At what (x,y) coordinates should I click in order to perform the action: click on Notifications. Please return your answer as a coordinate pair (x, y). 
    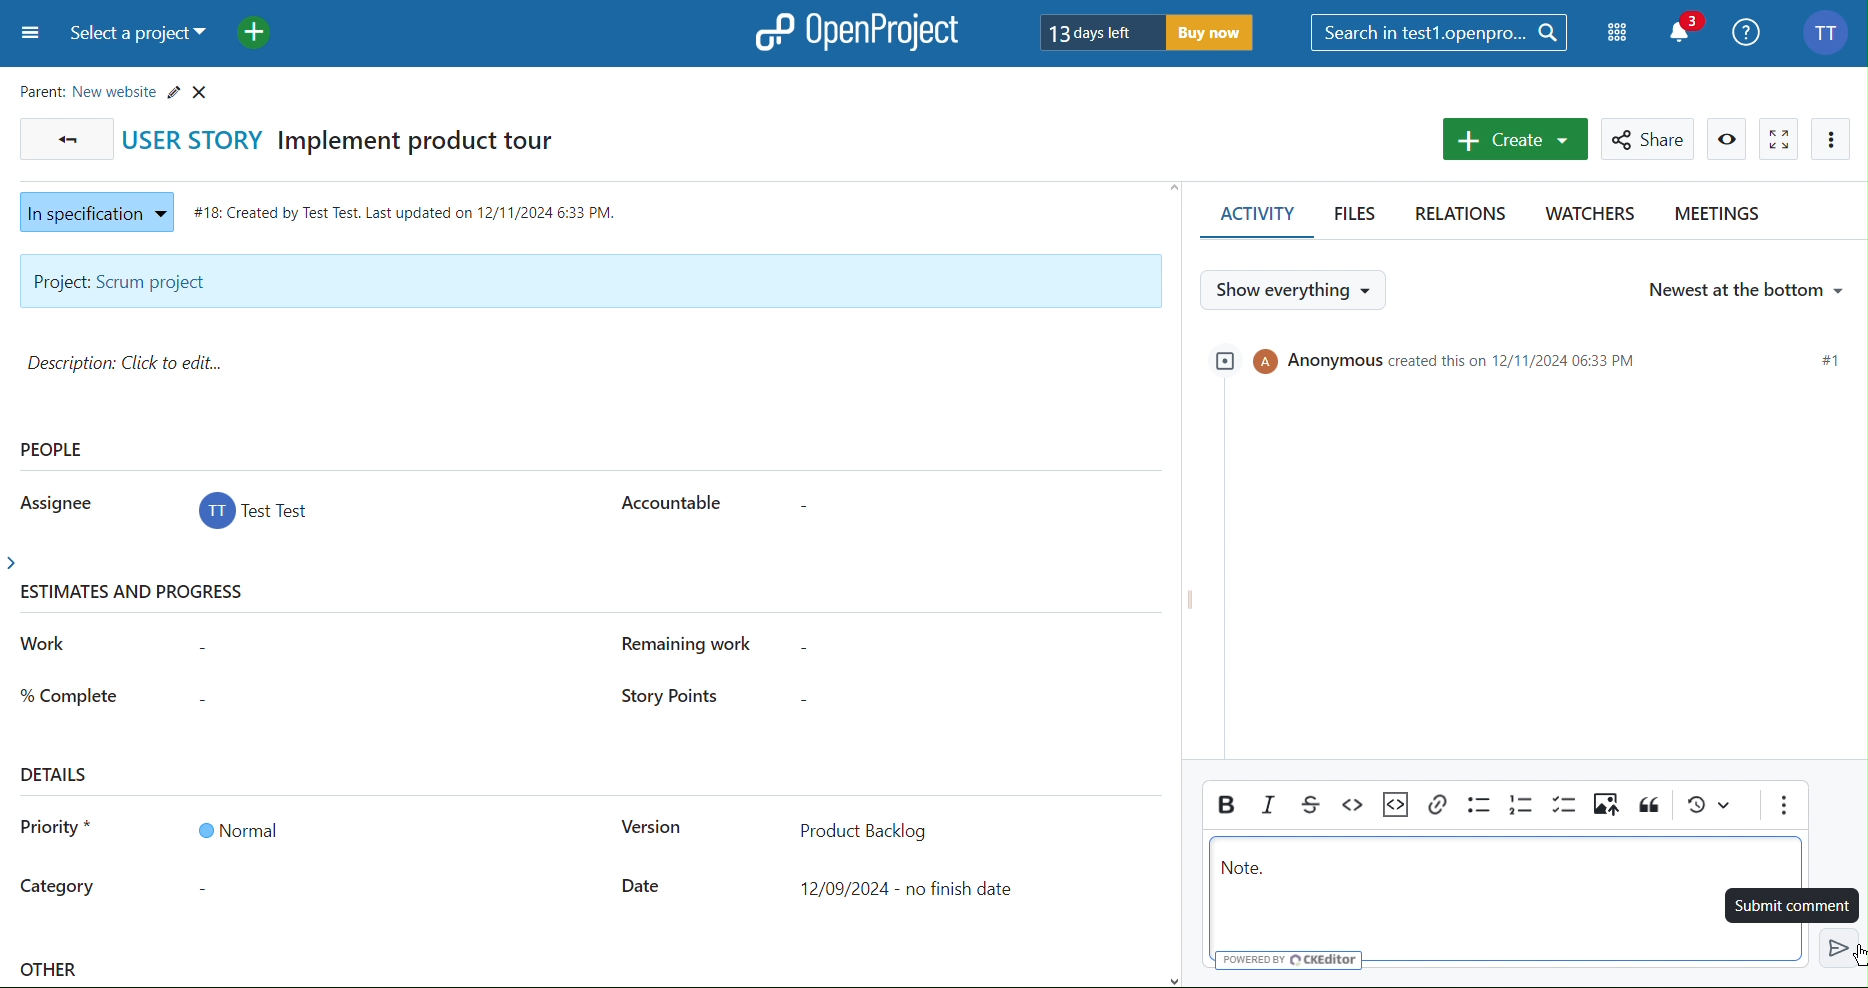
    Looking at the image, I should click on (1686, 30).